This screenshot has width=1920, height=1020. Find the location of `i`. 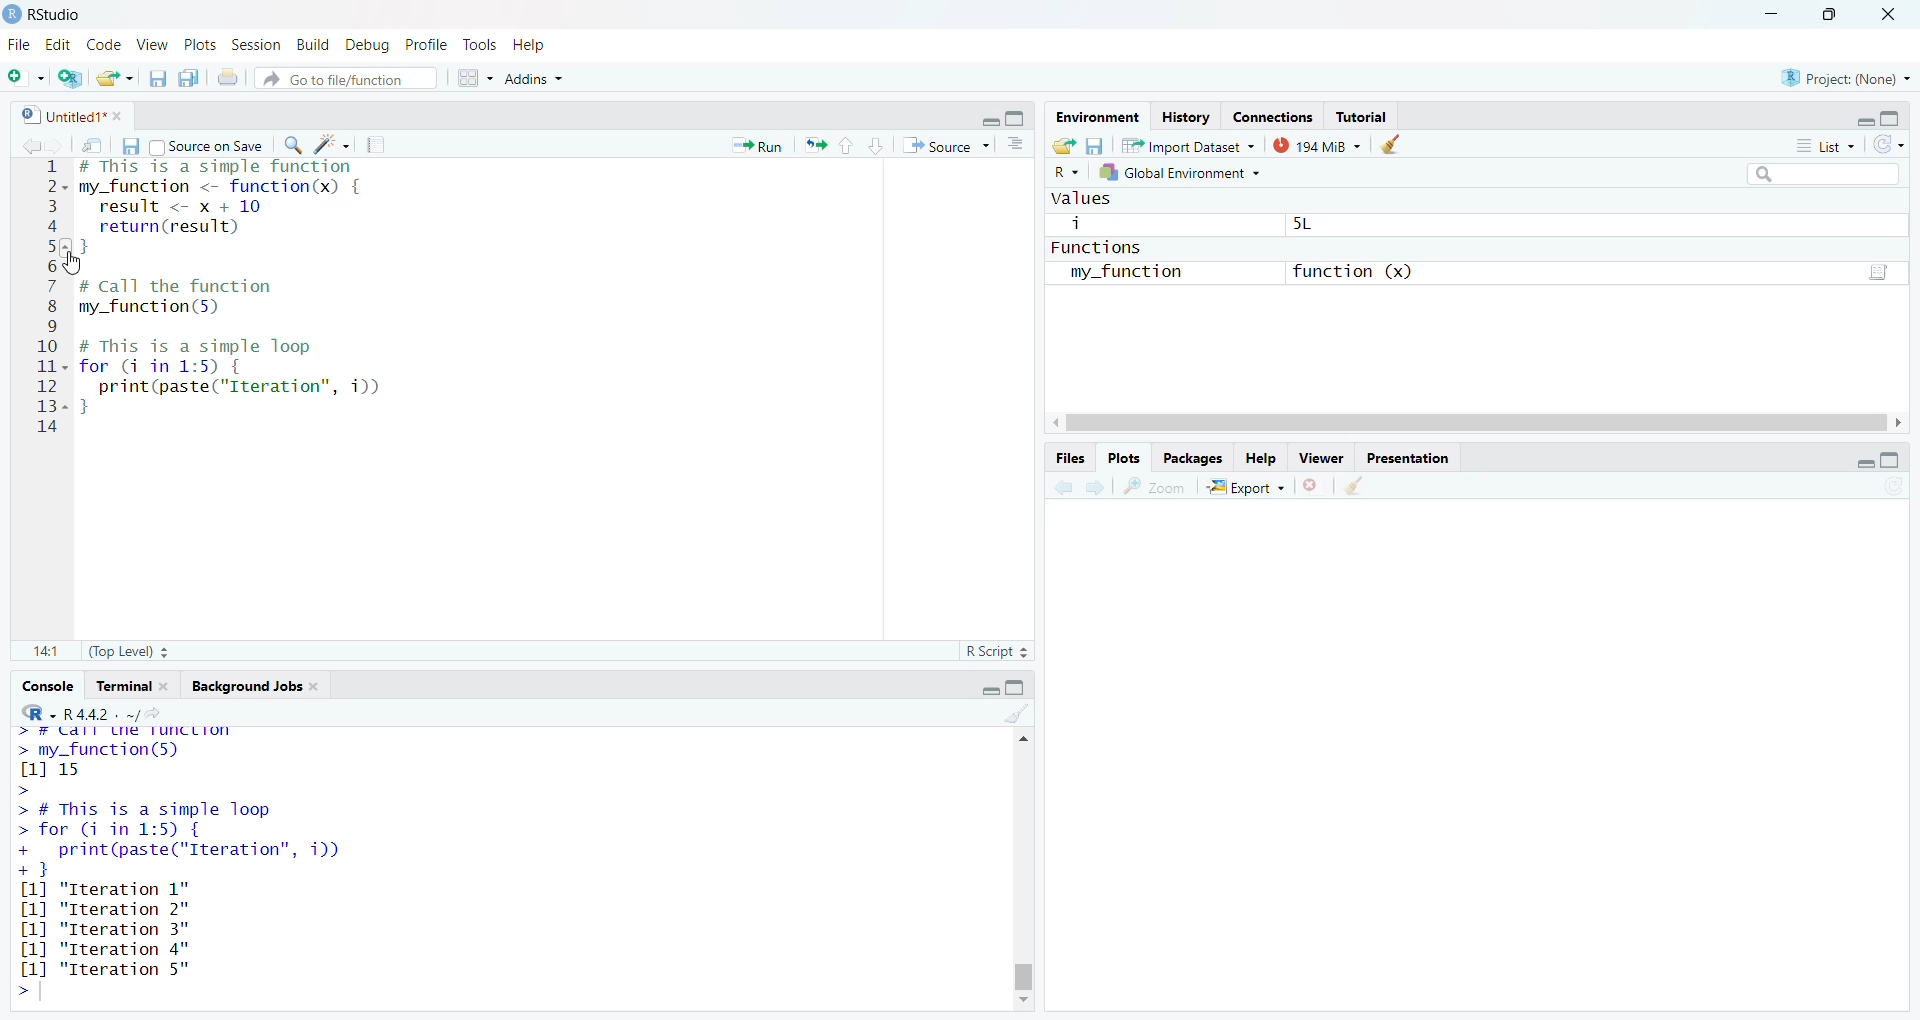

i is located at coordinates (1079, 224).